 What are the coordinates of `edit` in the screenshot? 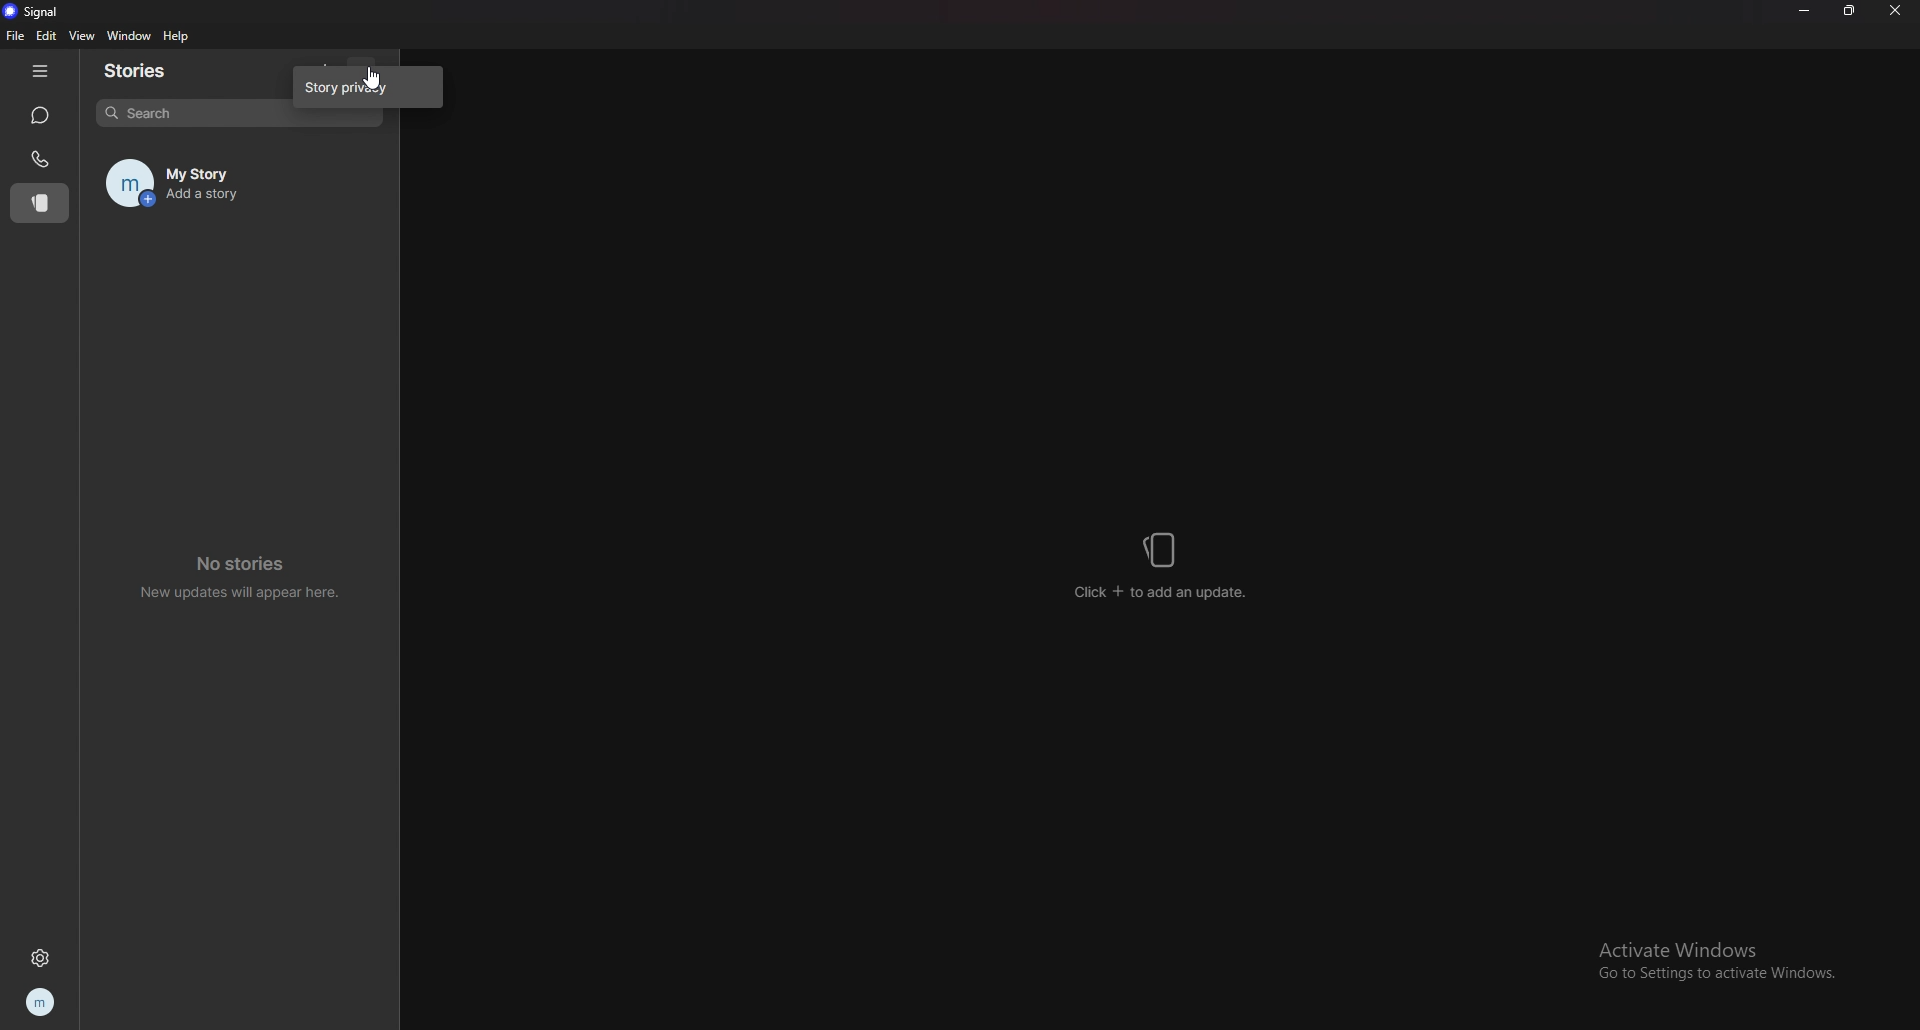 It's located at (48, 36).